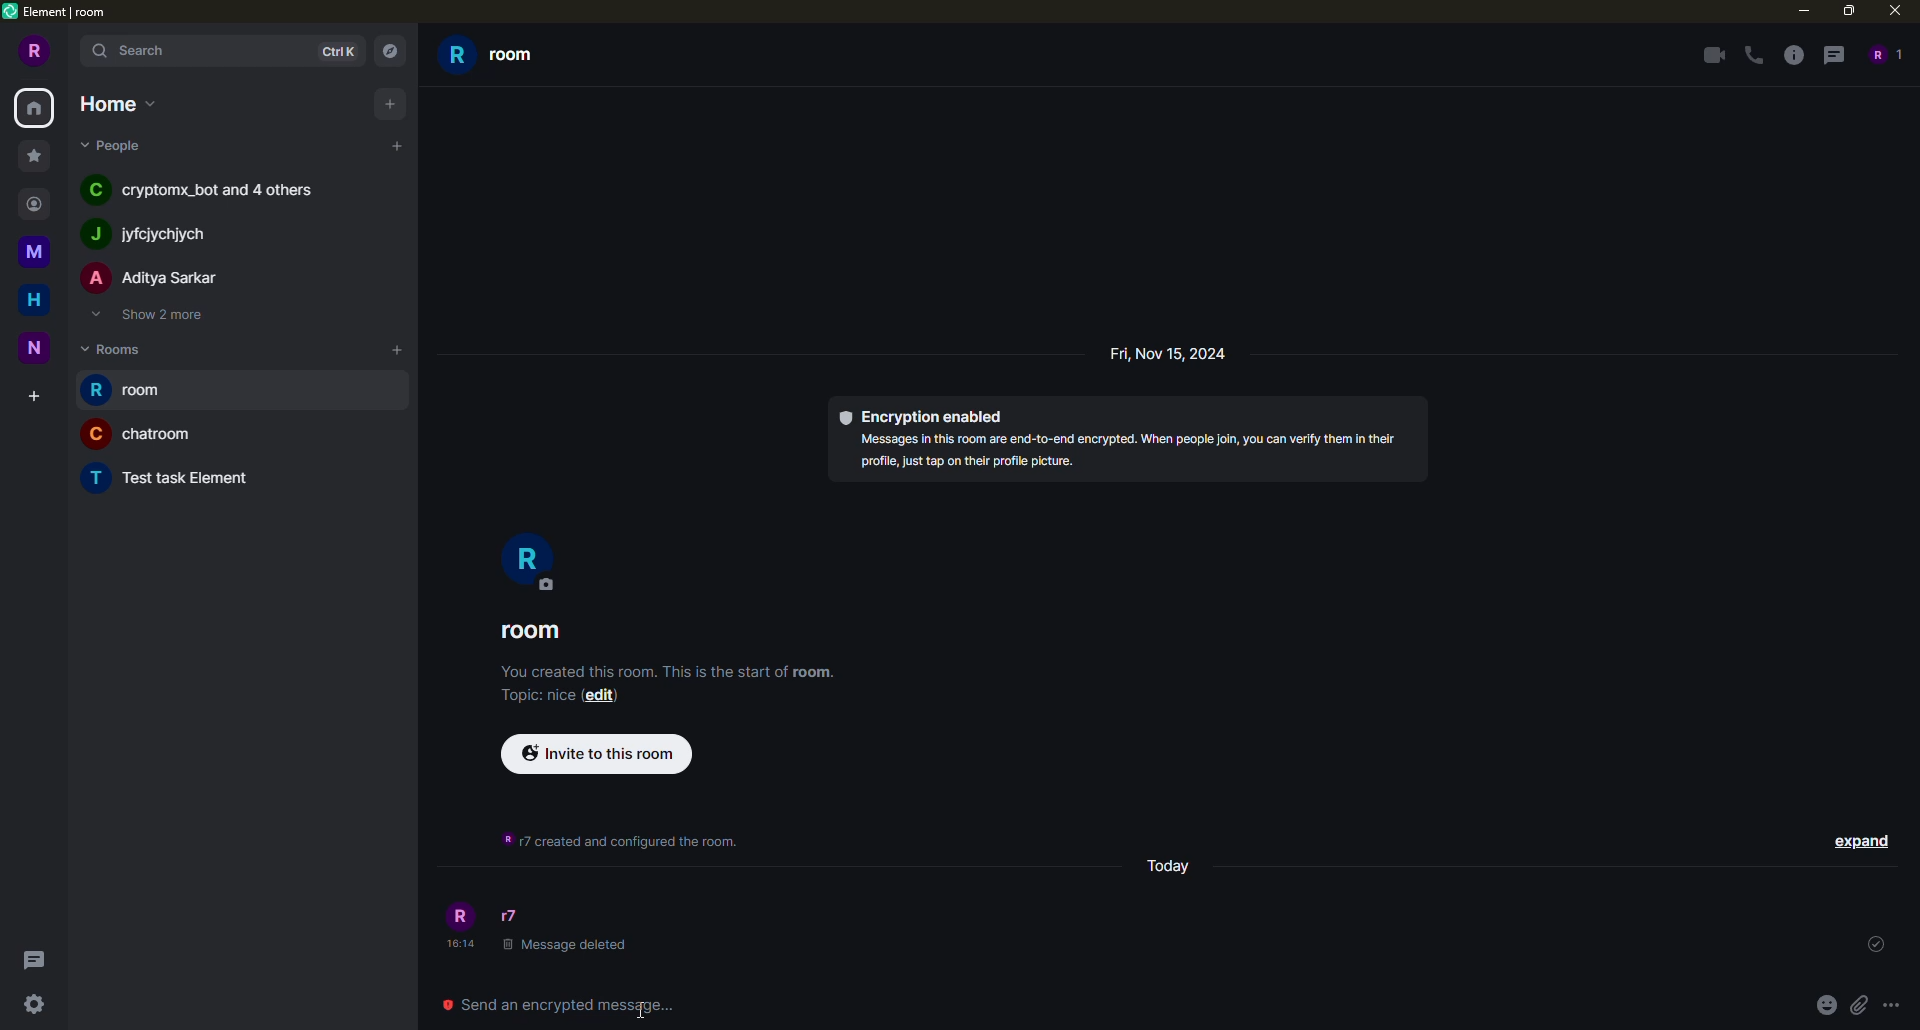 The height and width of the screenshot is (1030, 1920). I want to click on expand, so click(1861, 840).